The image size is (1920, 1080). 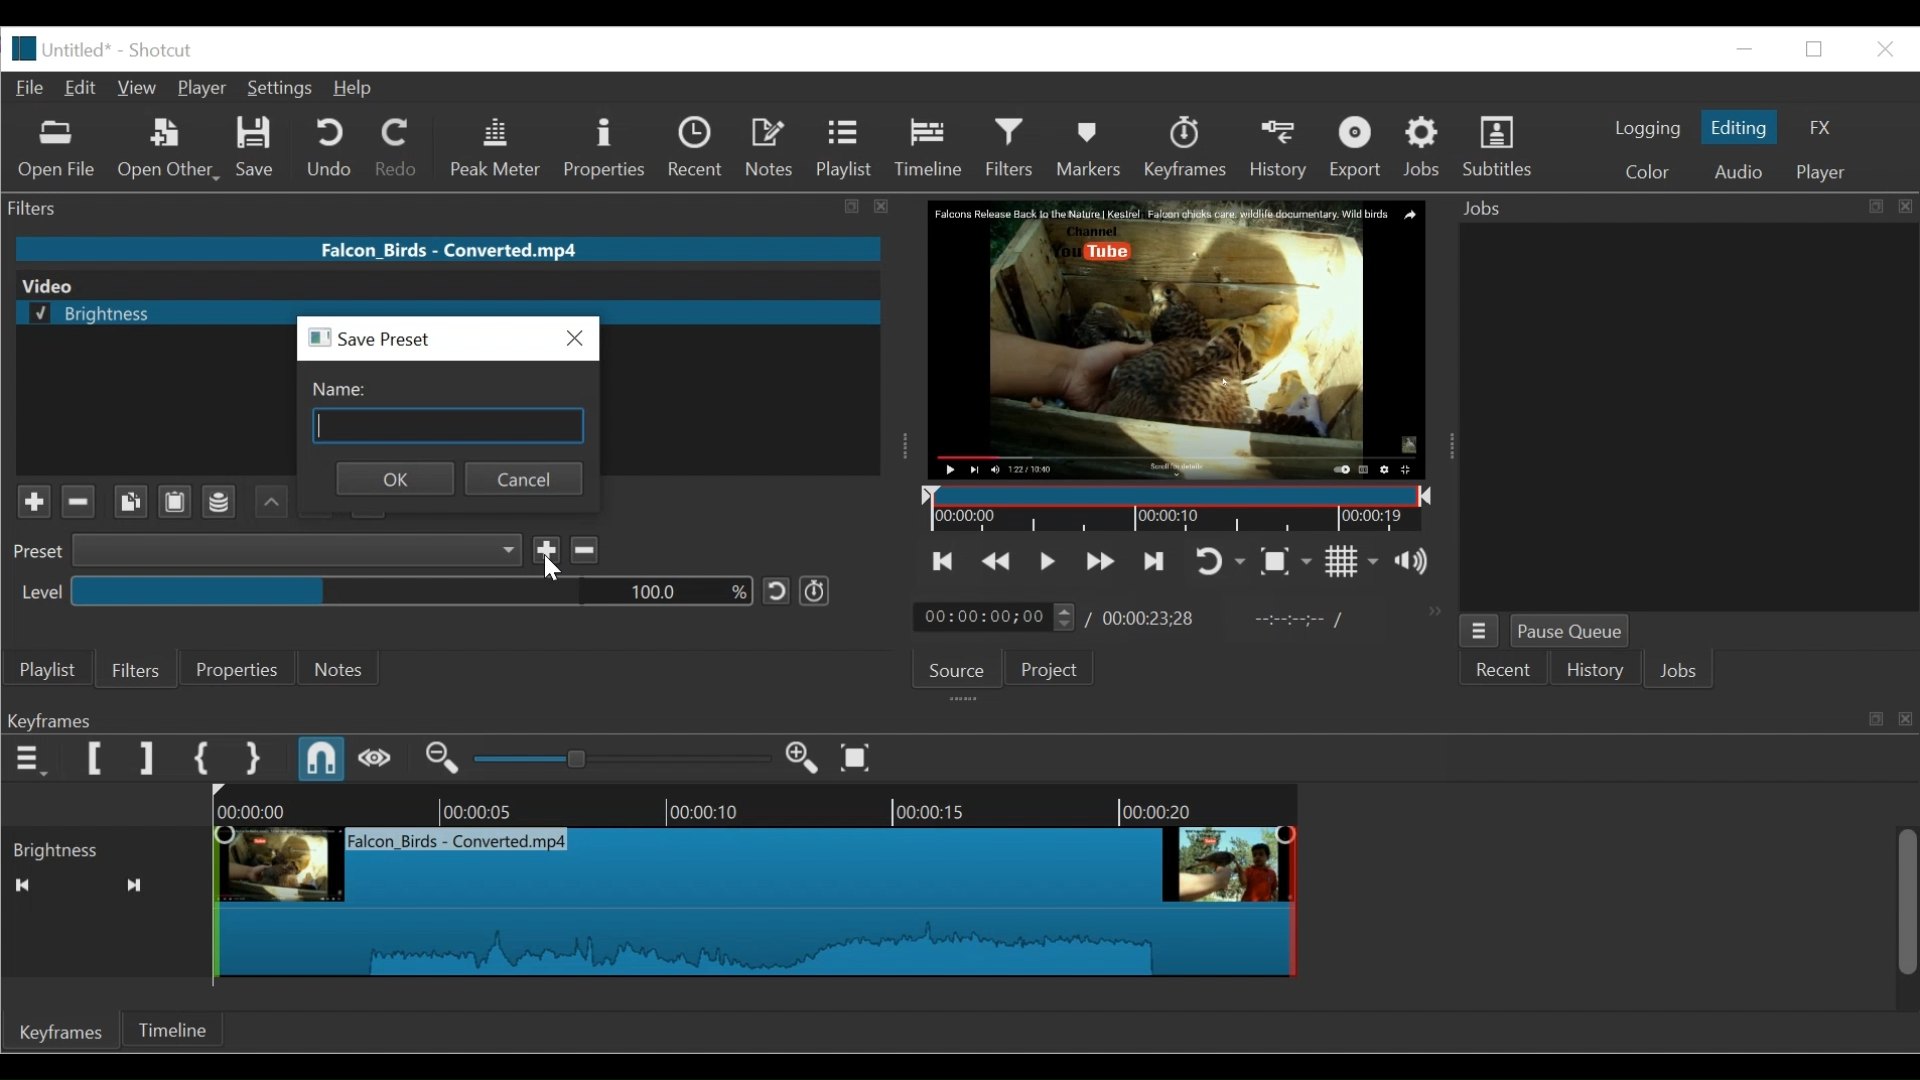 I want to click on minimize, so click(x=1815, y=49).